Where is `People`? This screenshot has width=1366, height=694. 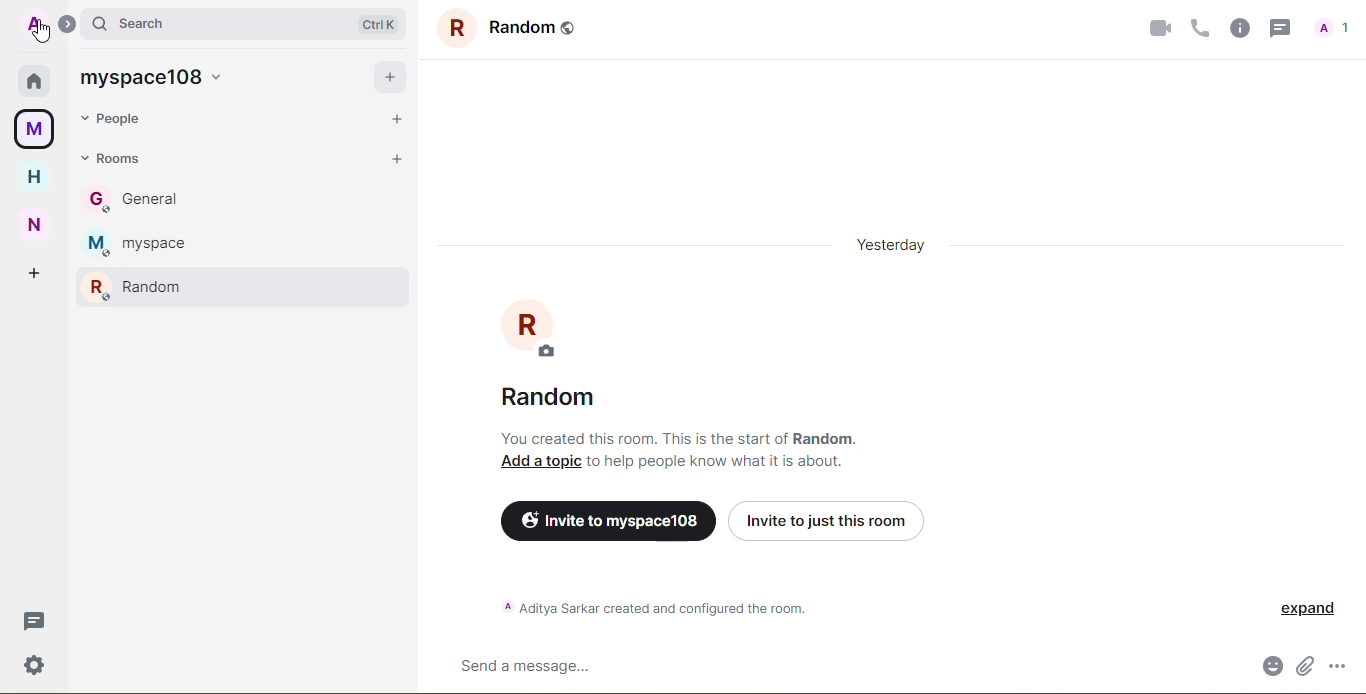
People is located at coordinates (1334, 31).